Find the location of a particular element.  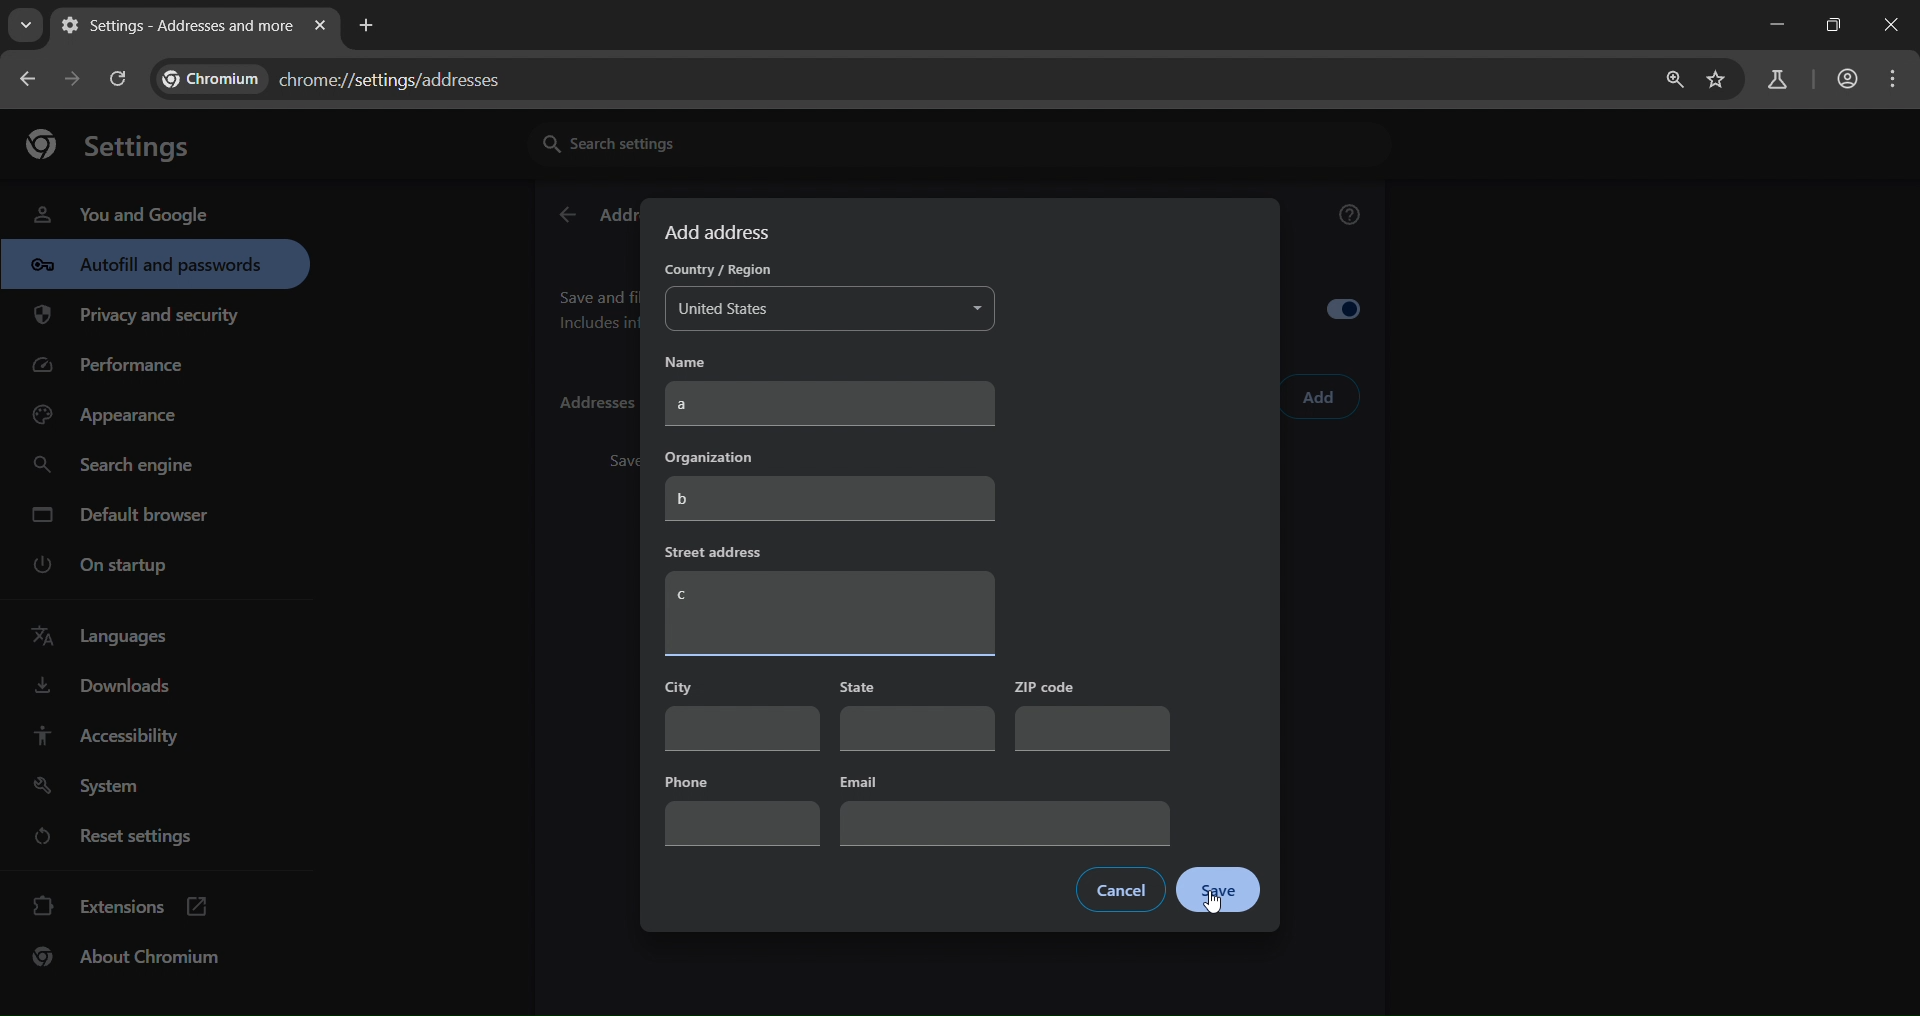

accessibility is located at coordinates (104, 735).